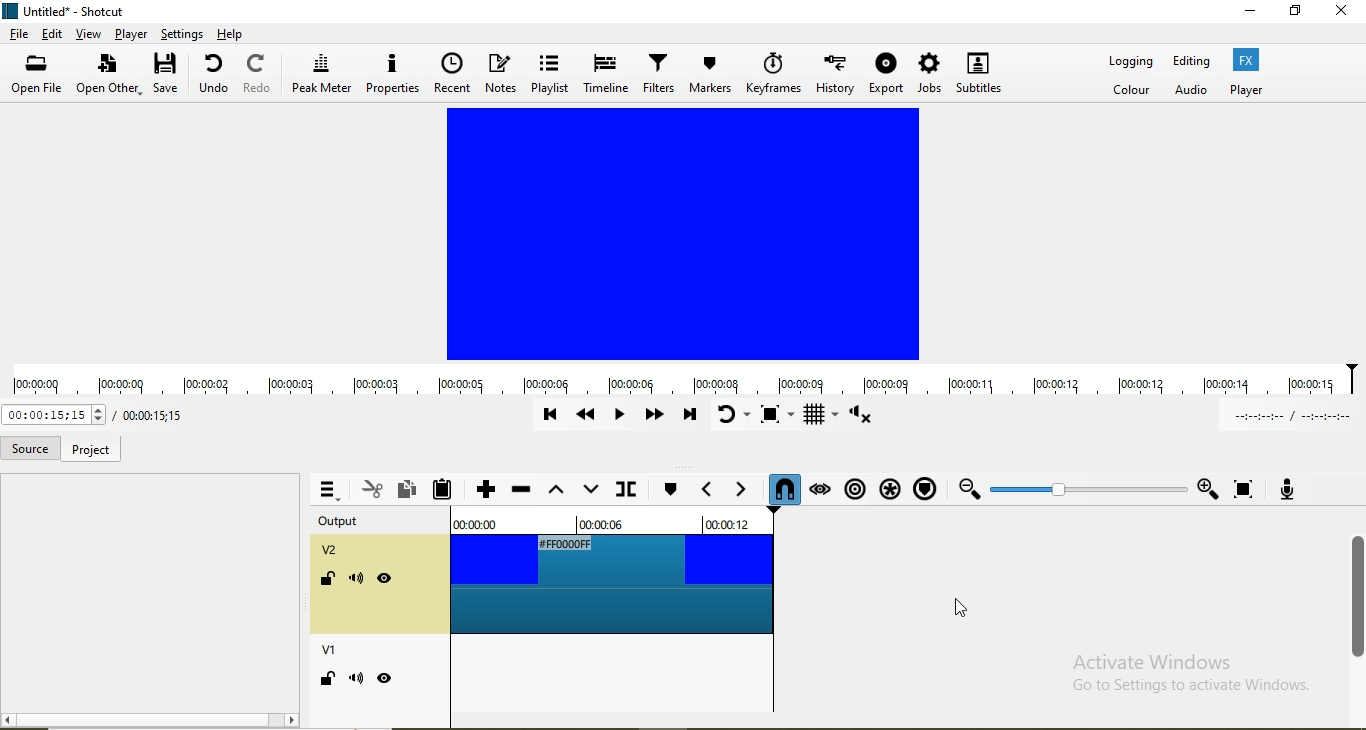  Describe the element at coordinates (887, 73) in the screenshot. I see `export` at that location.